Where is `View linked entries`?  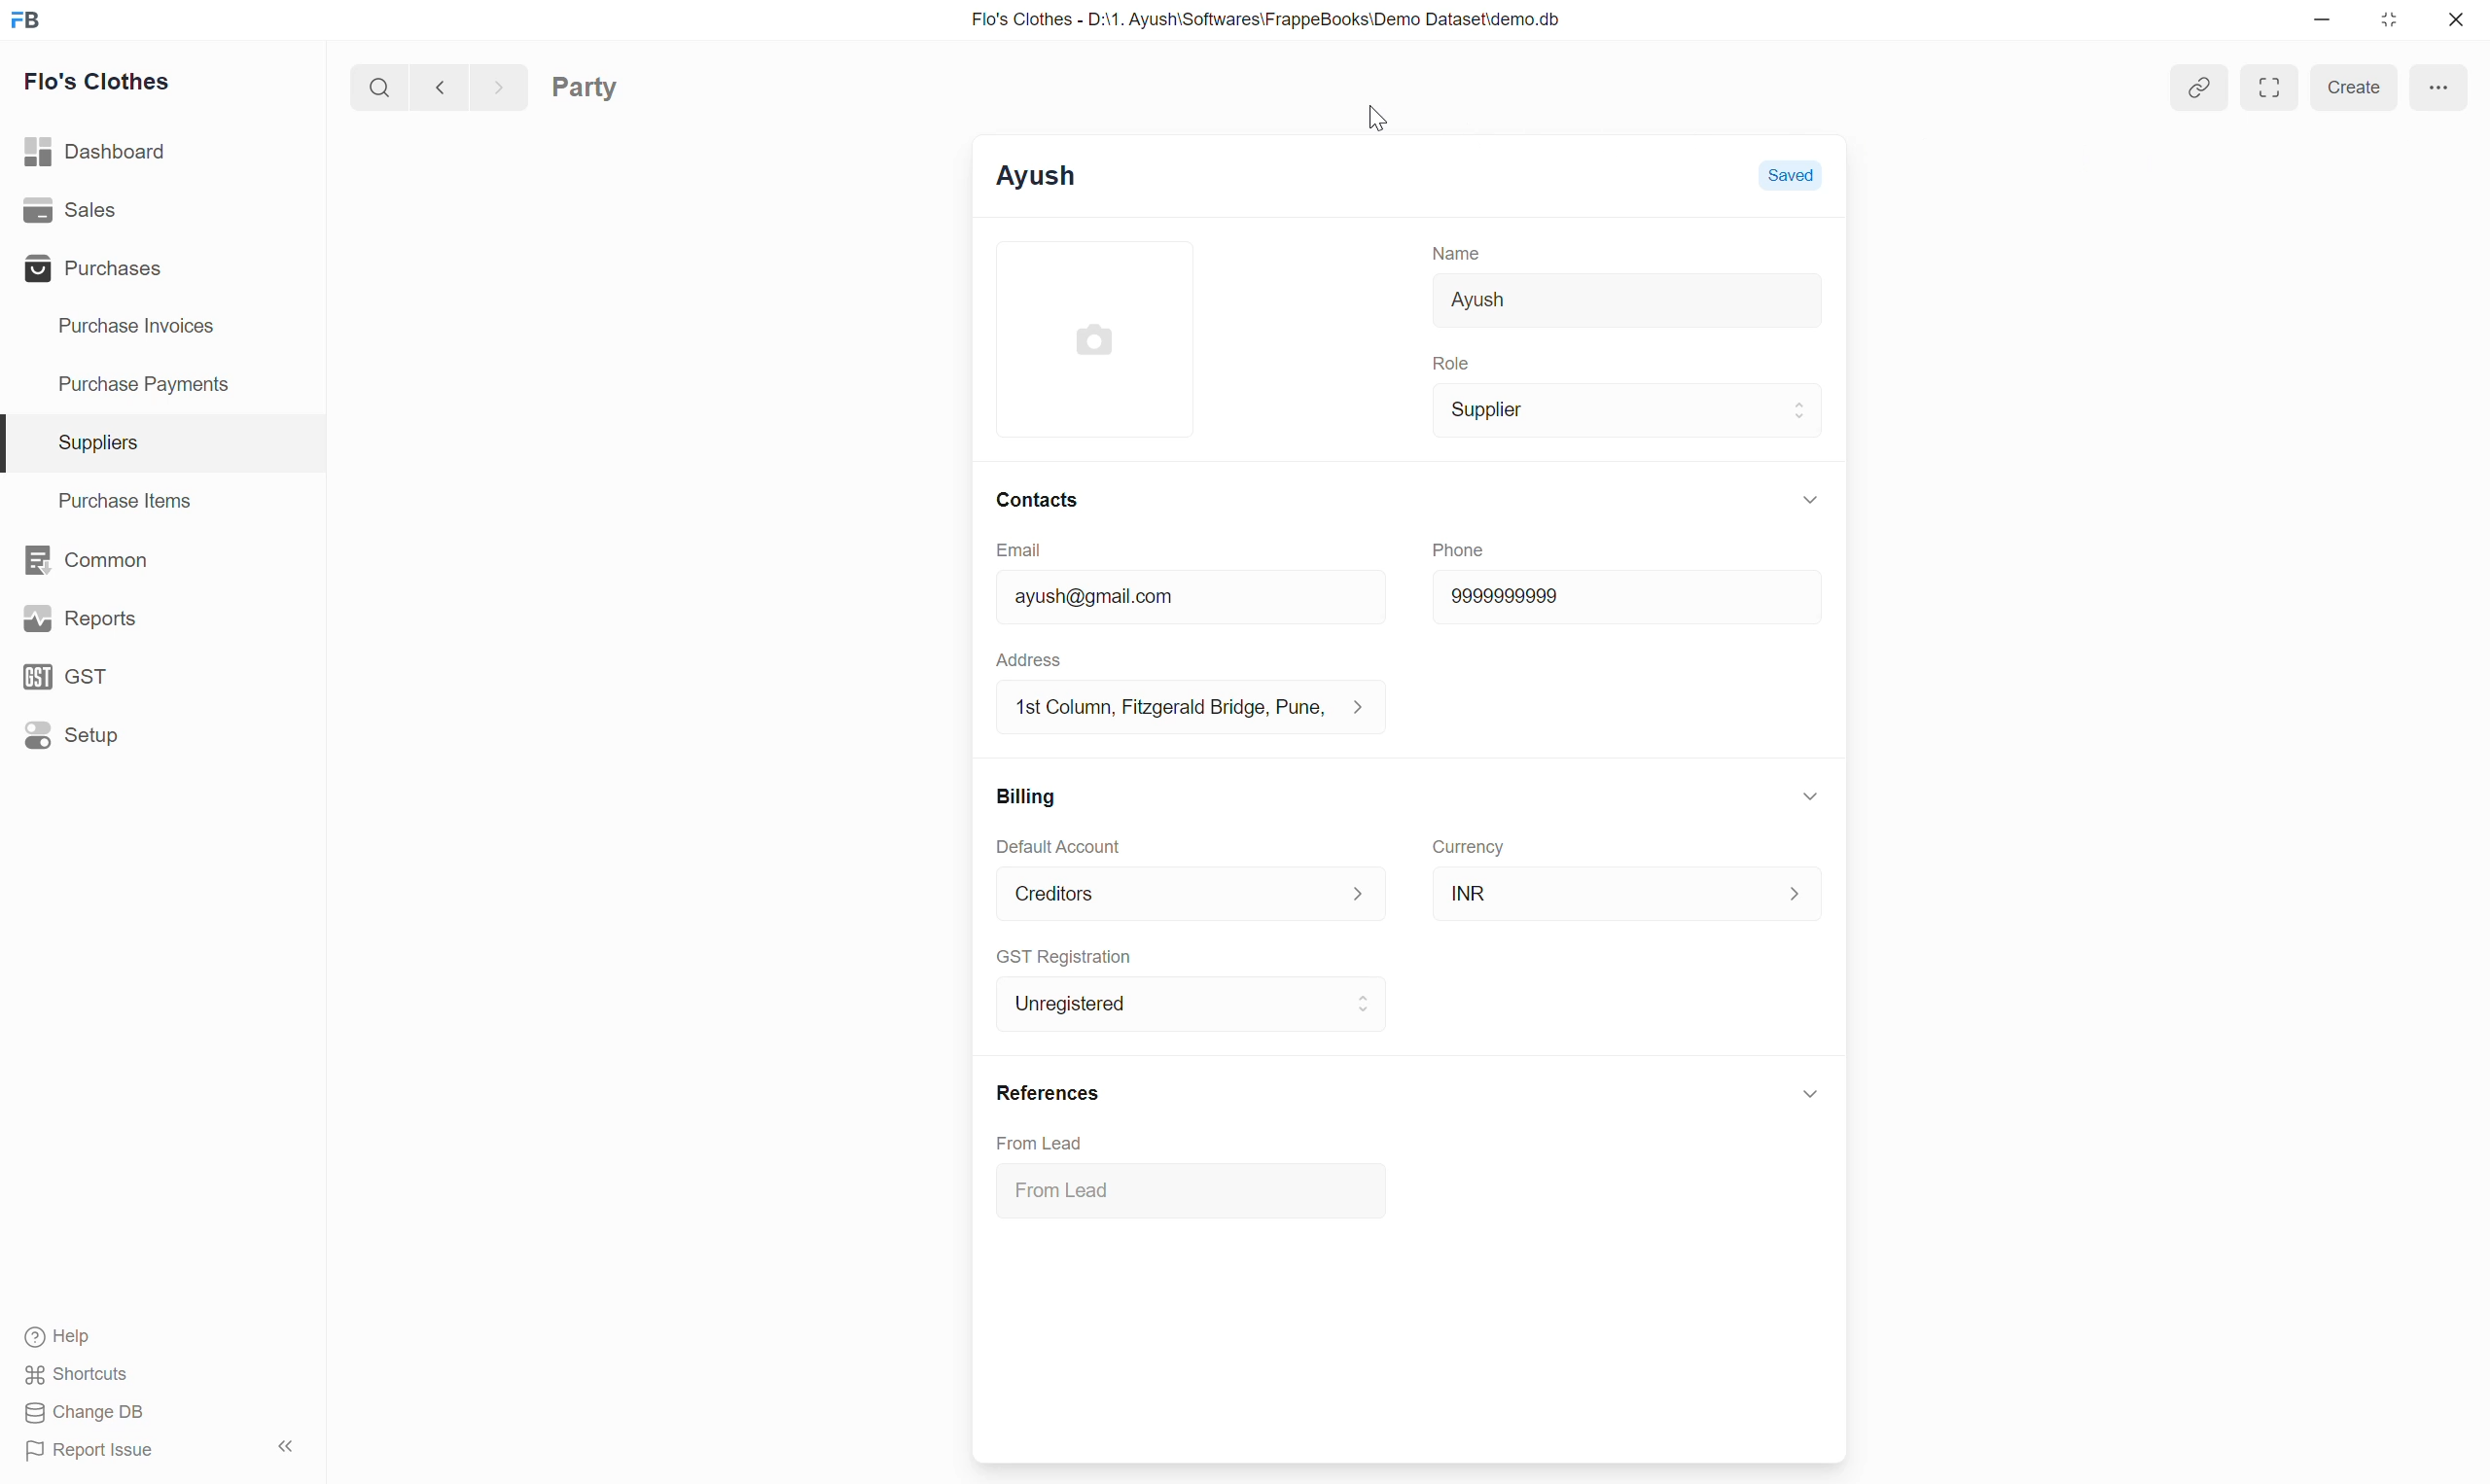
View linked entries is located at coordinates (2199, 87).